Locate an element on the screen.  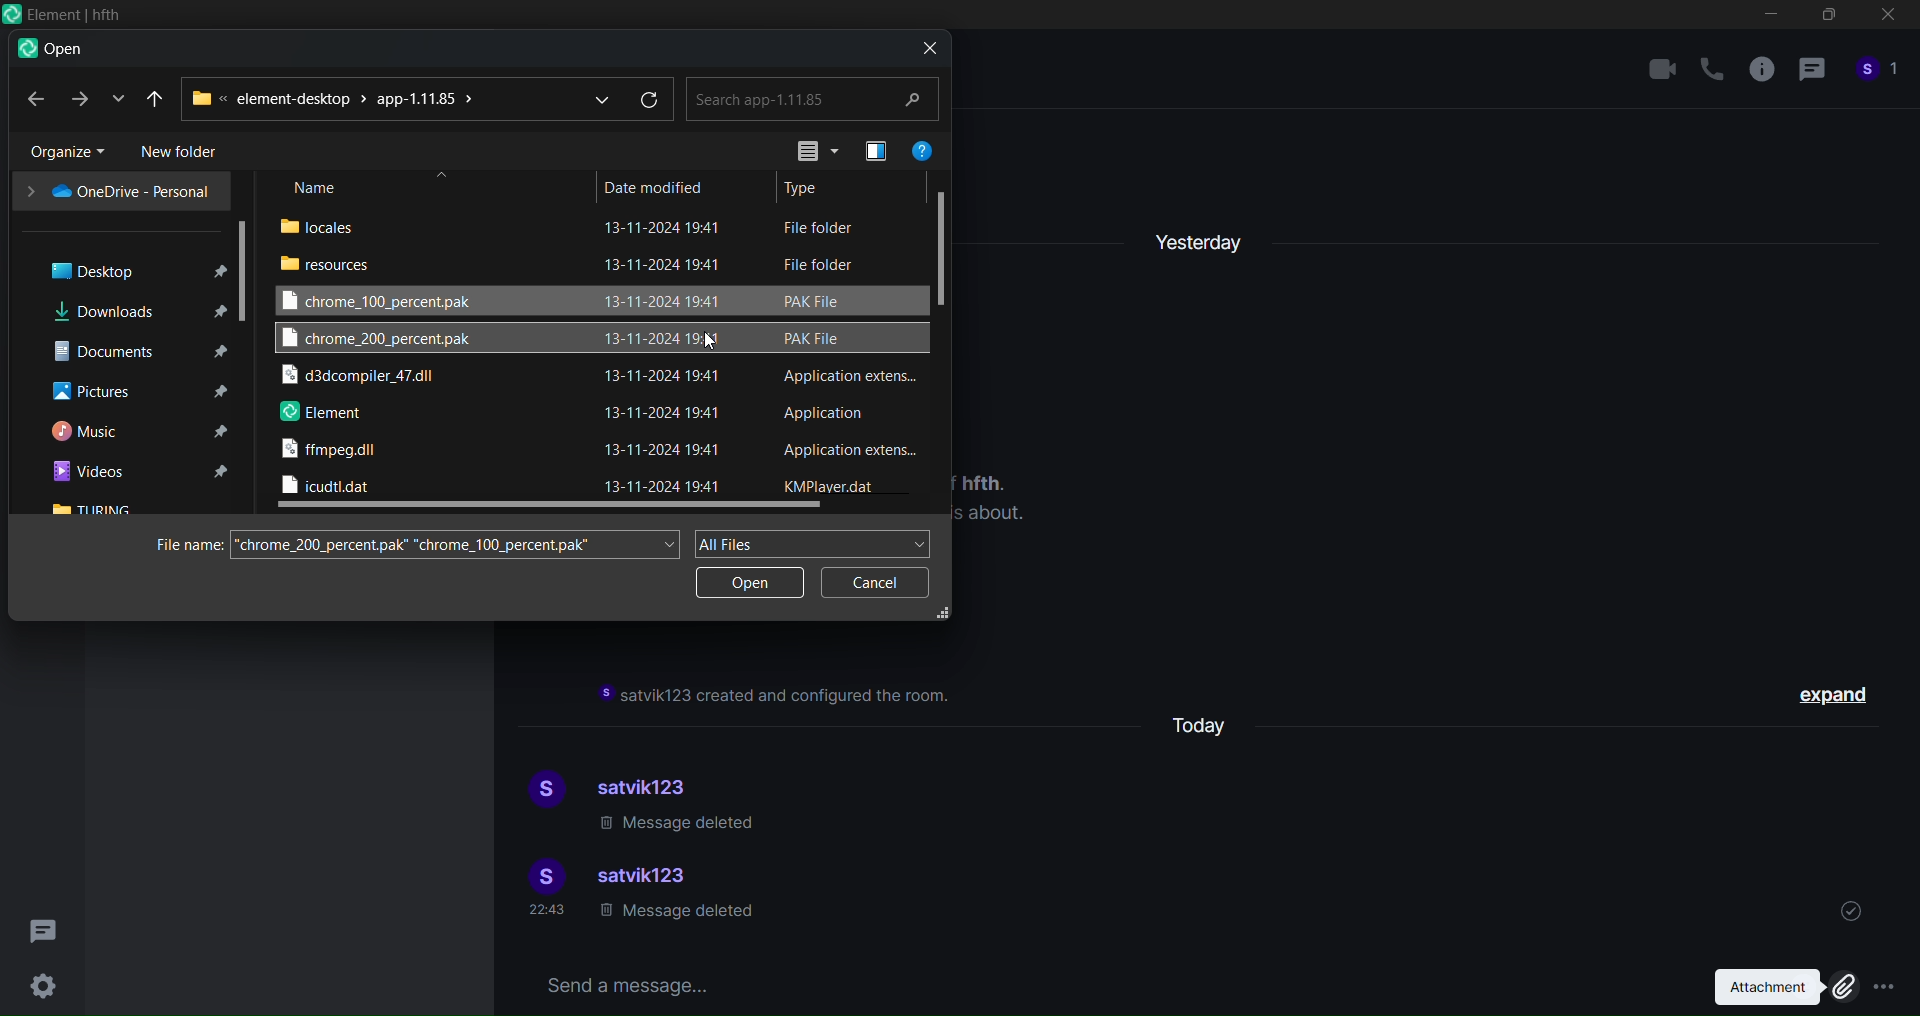
path is located at coordinates (337, 98).